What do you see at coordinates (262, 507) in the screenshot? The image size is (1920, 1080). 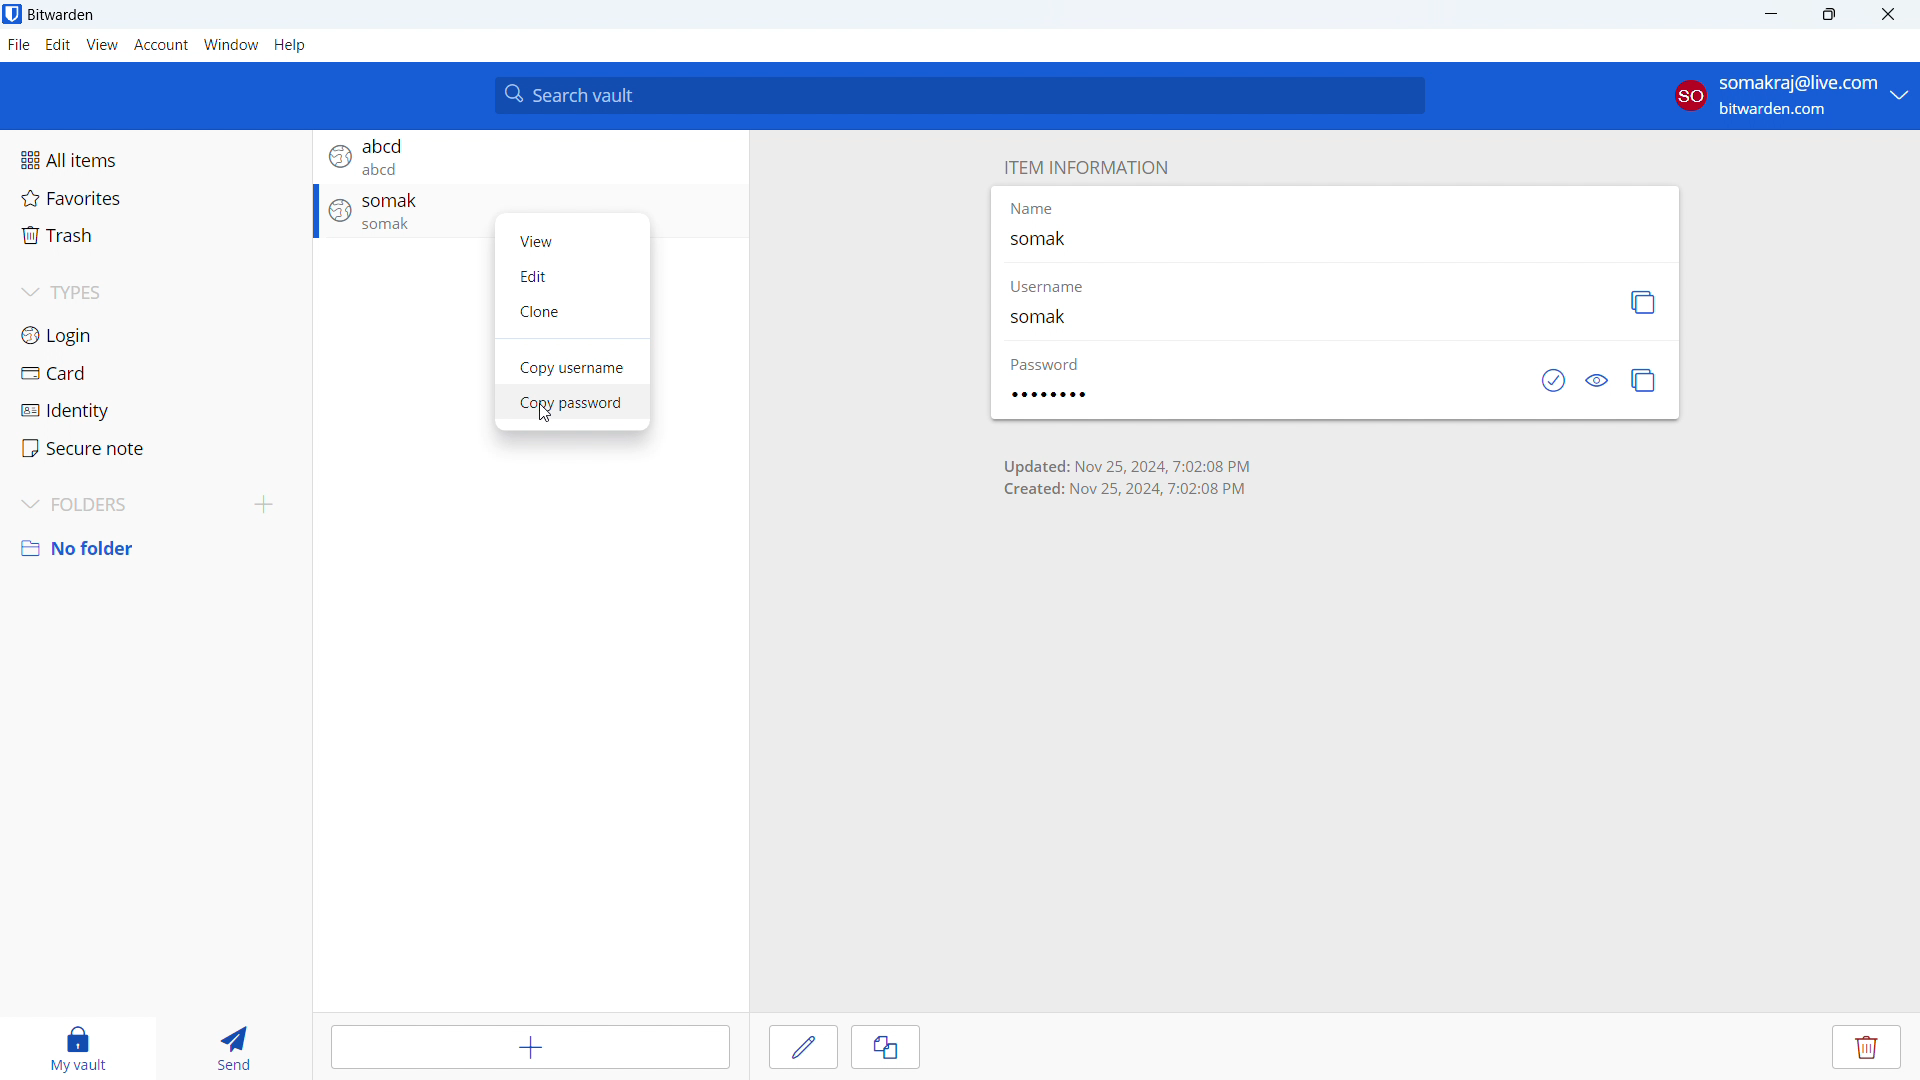 I see `add folder` at bounding box center [262, 507].